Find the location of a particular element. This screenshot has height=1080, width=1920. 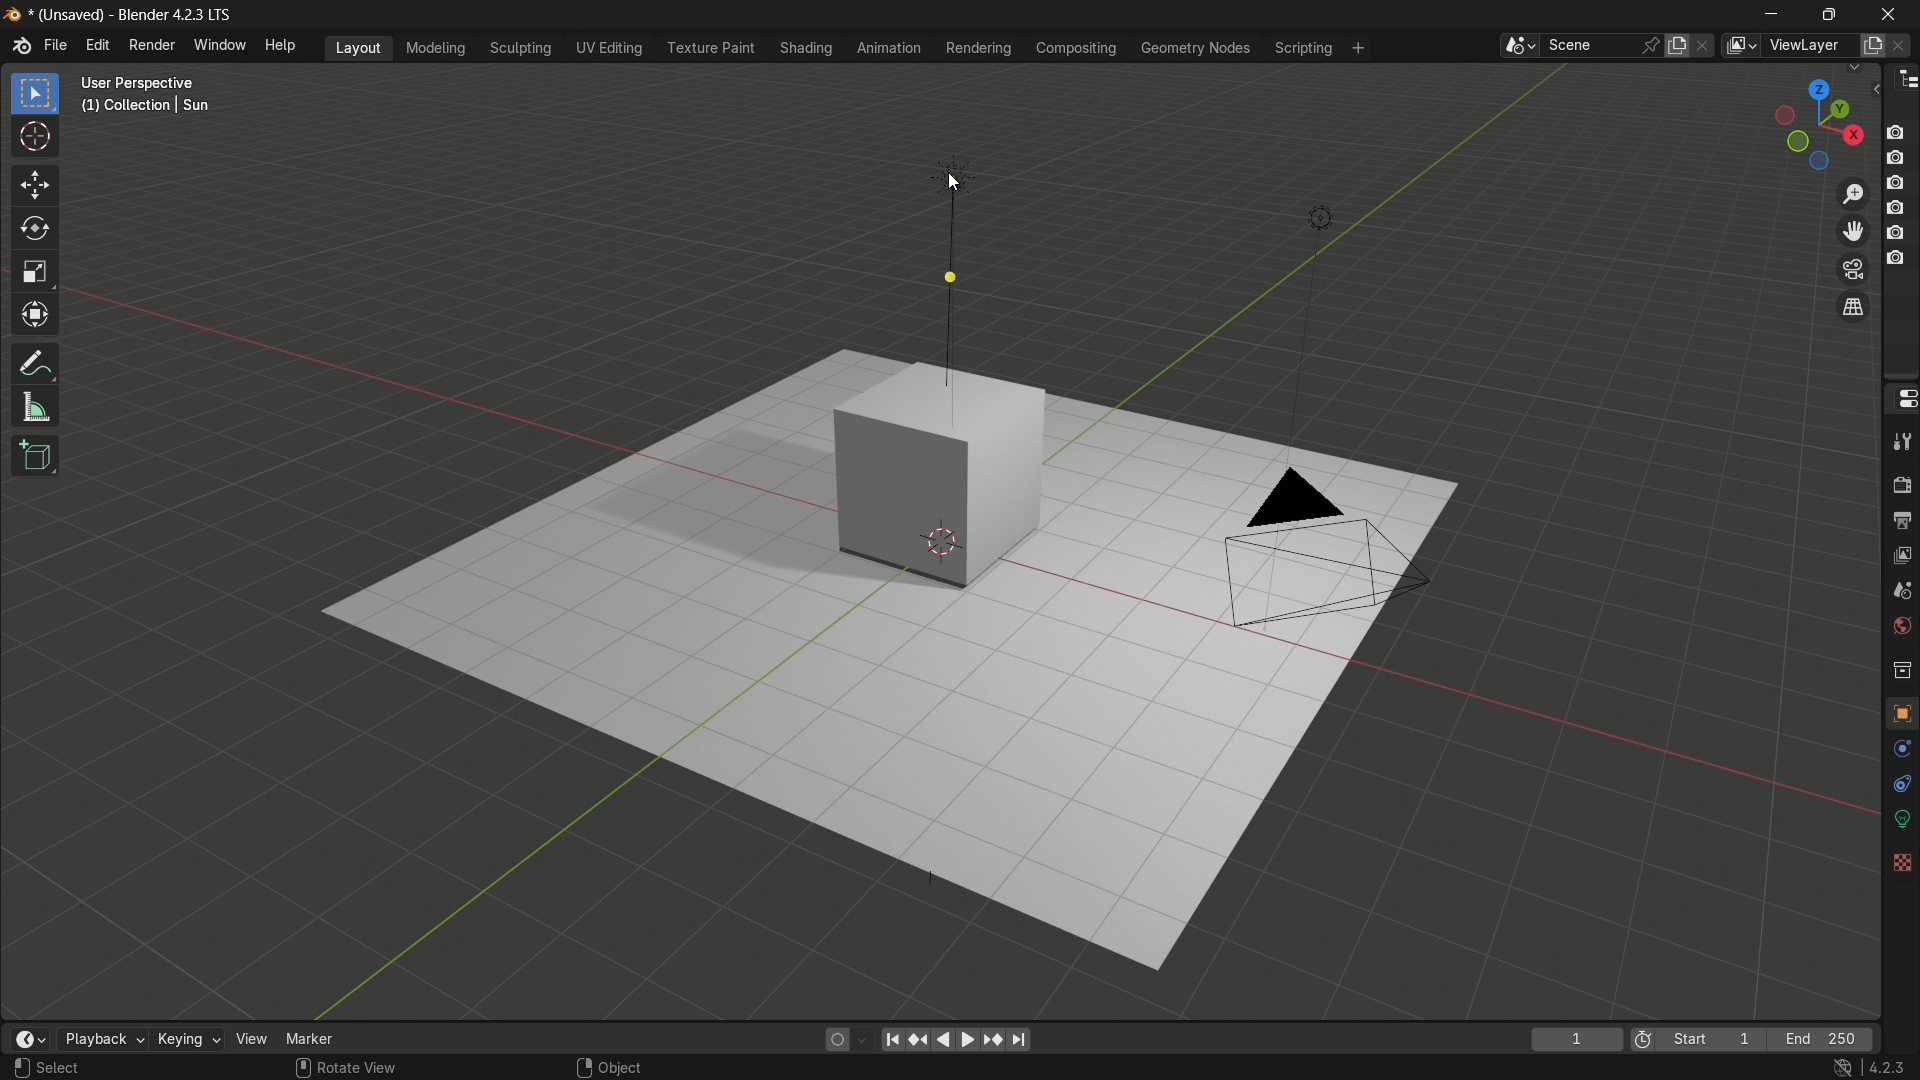

* (Unsaved) - Blender 4.2.3 LTS is located at coordinates (134, 16).